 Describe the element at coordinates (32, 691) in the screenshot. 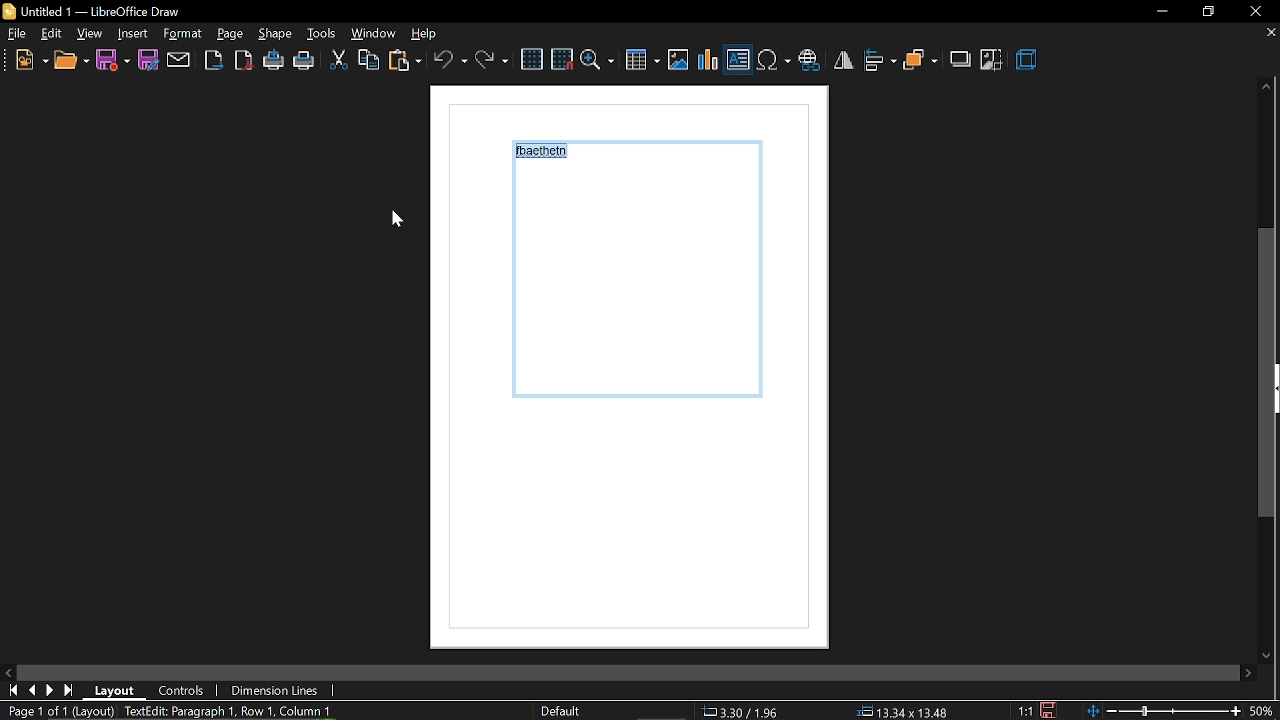

I see `go to previous page` at that location.